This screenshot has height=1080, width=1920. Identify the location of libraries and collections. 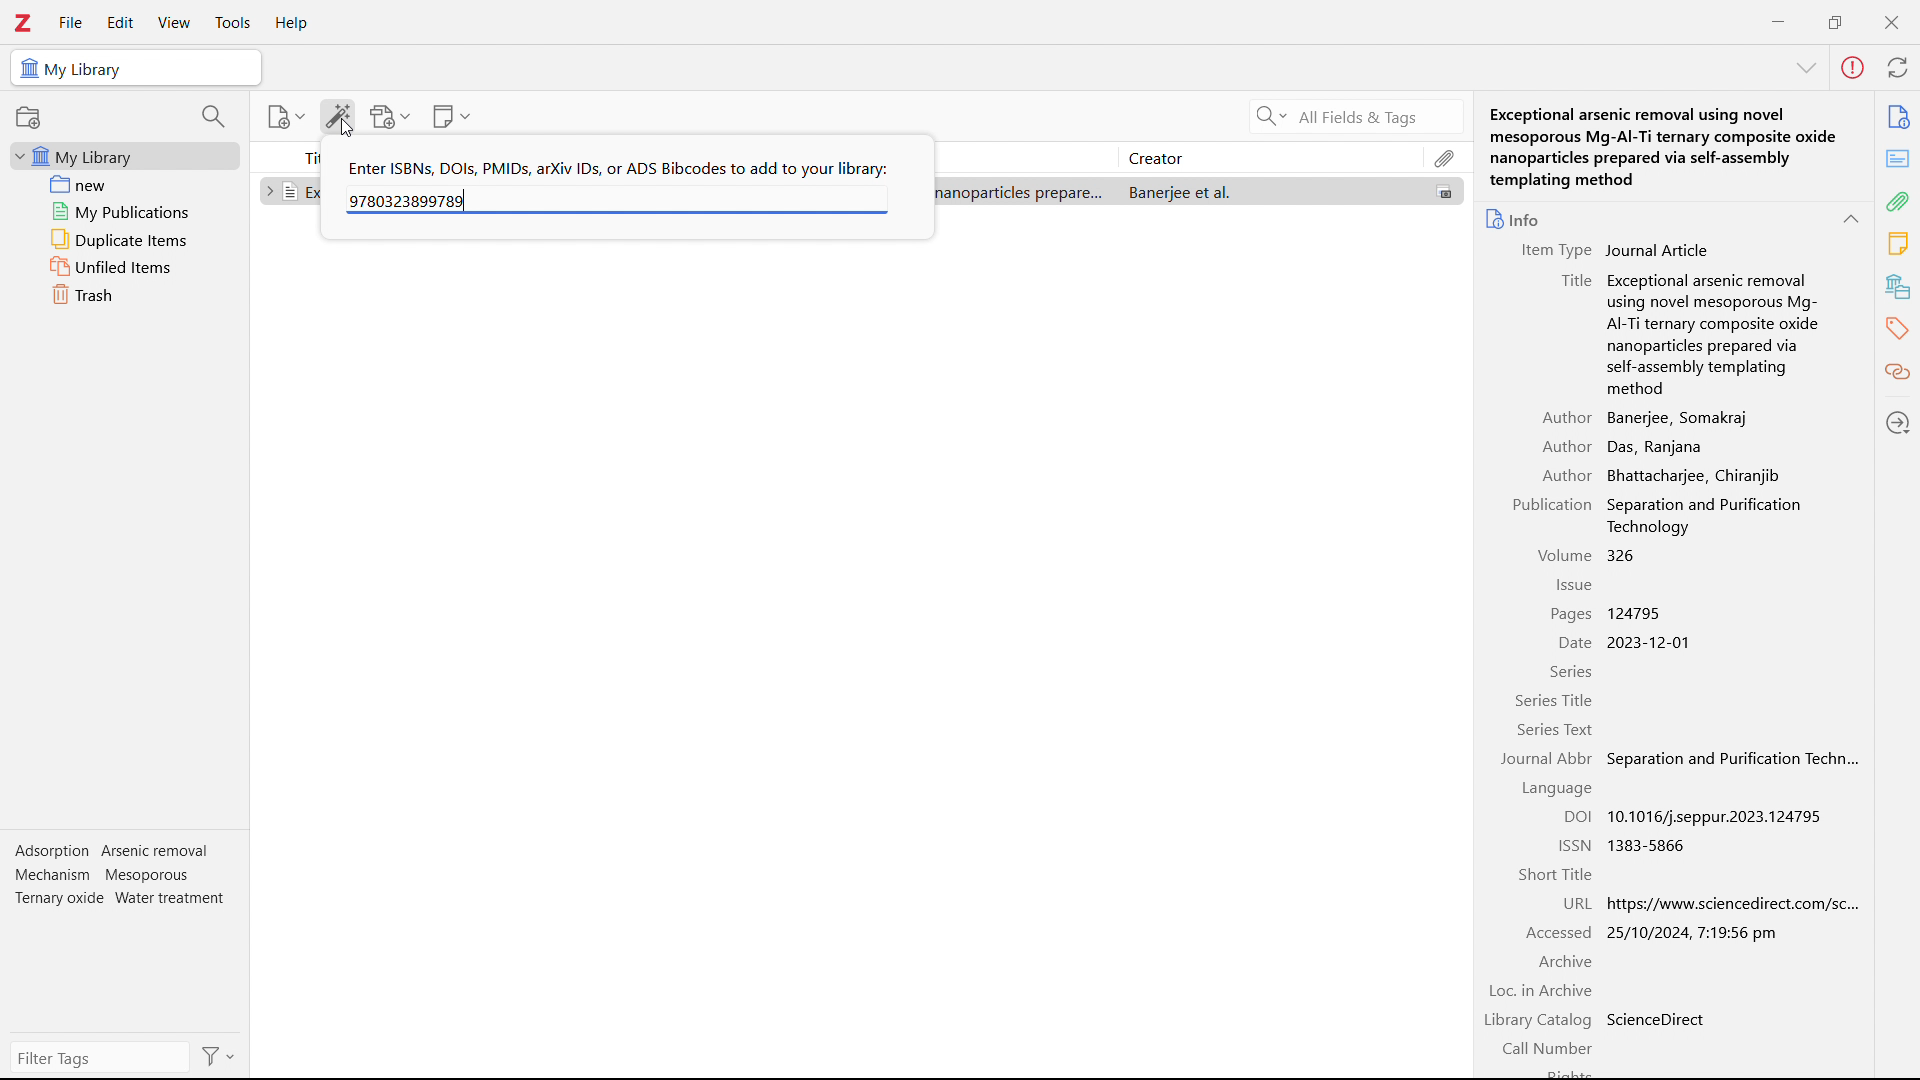
(1900, 285).